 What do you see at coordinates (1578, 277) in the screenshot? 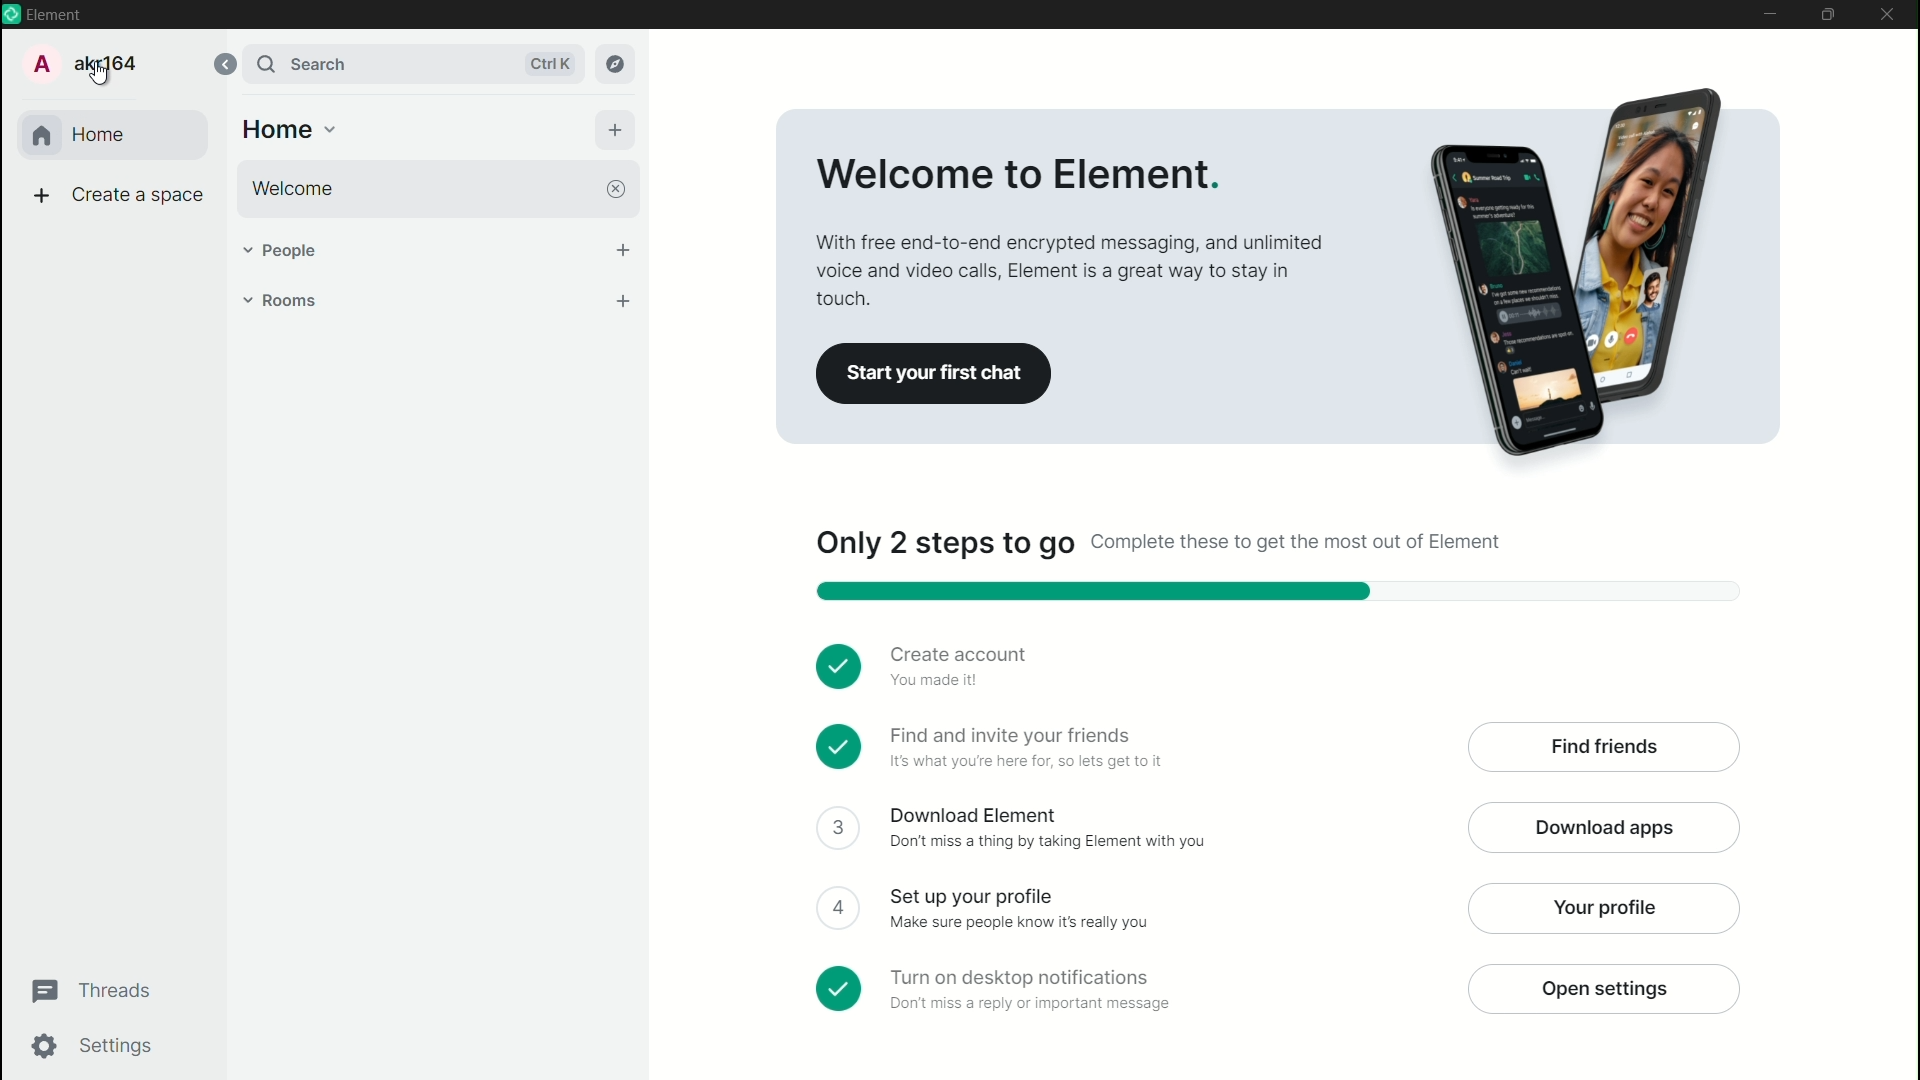
I see `Advertising picture` at bounding box center [1578, 277].